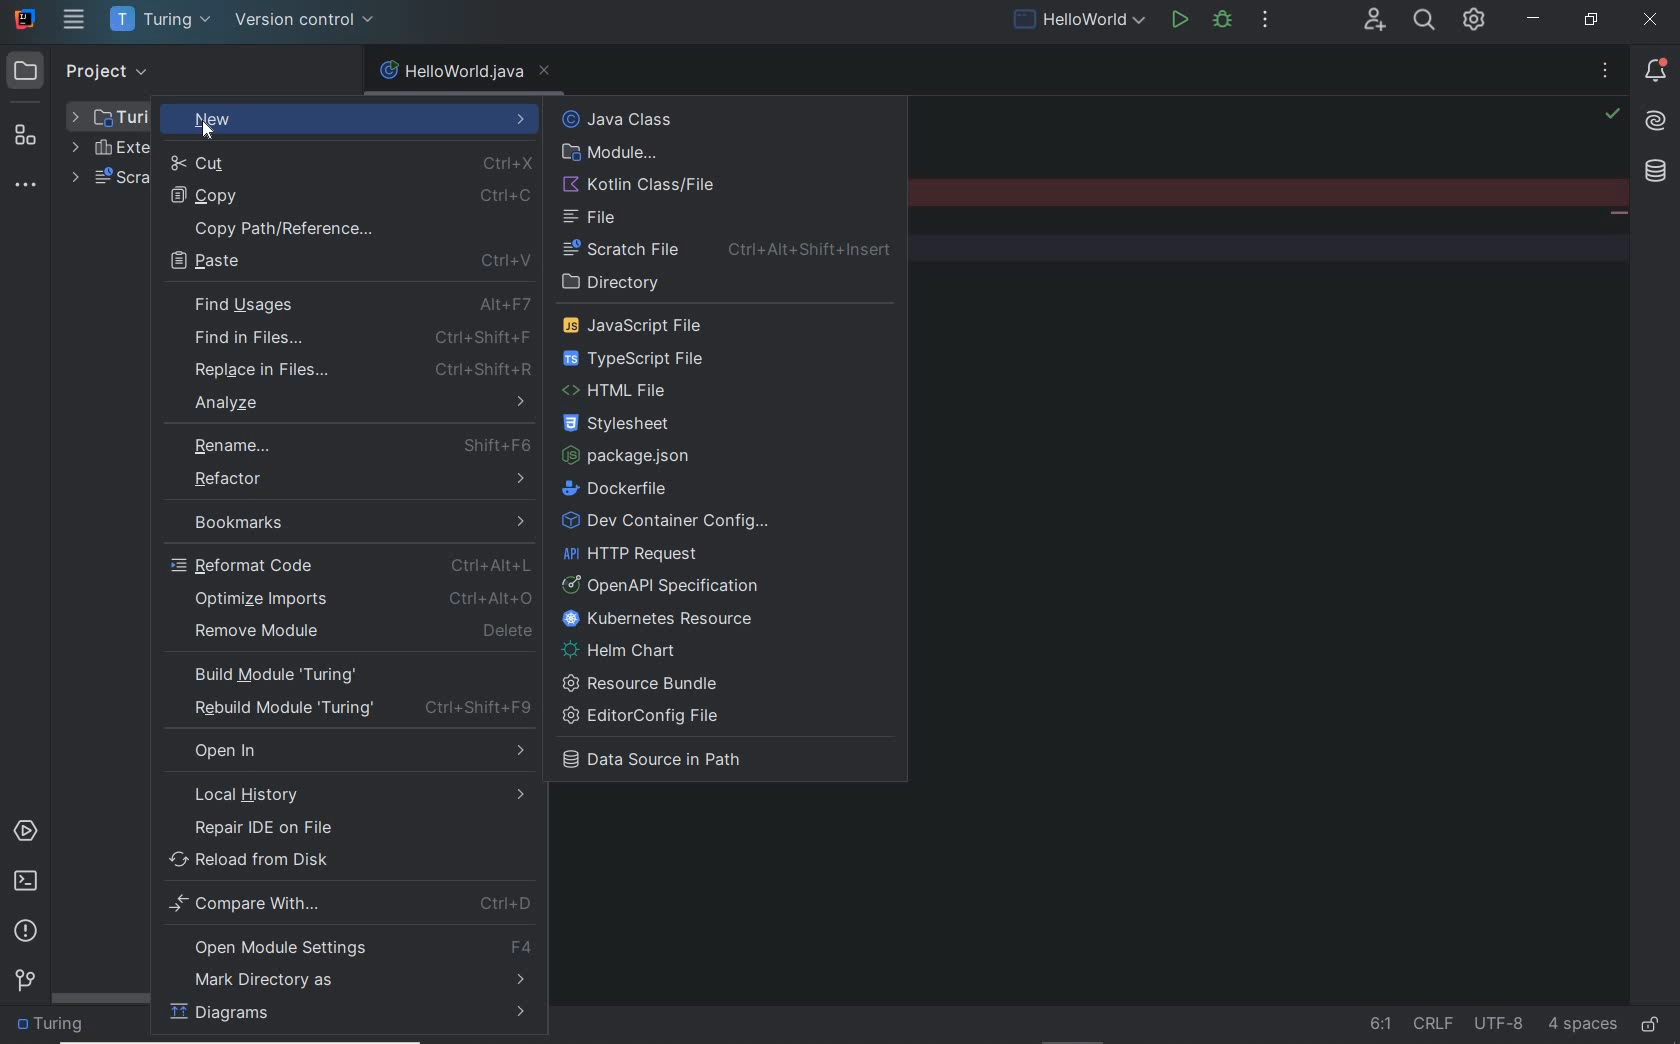 Image resolution: width=1680 pixels, height=1044 pixels. Describe the element at coordinates (642, 324) in the screenshot. I see `JavaScript File` at that location.